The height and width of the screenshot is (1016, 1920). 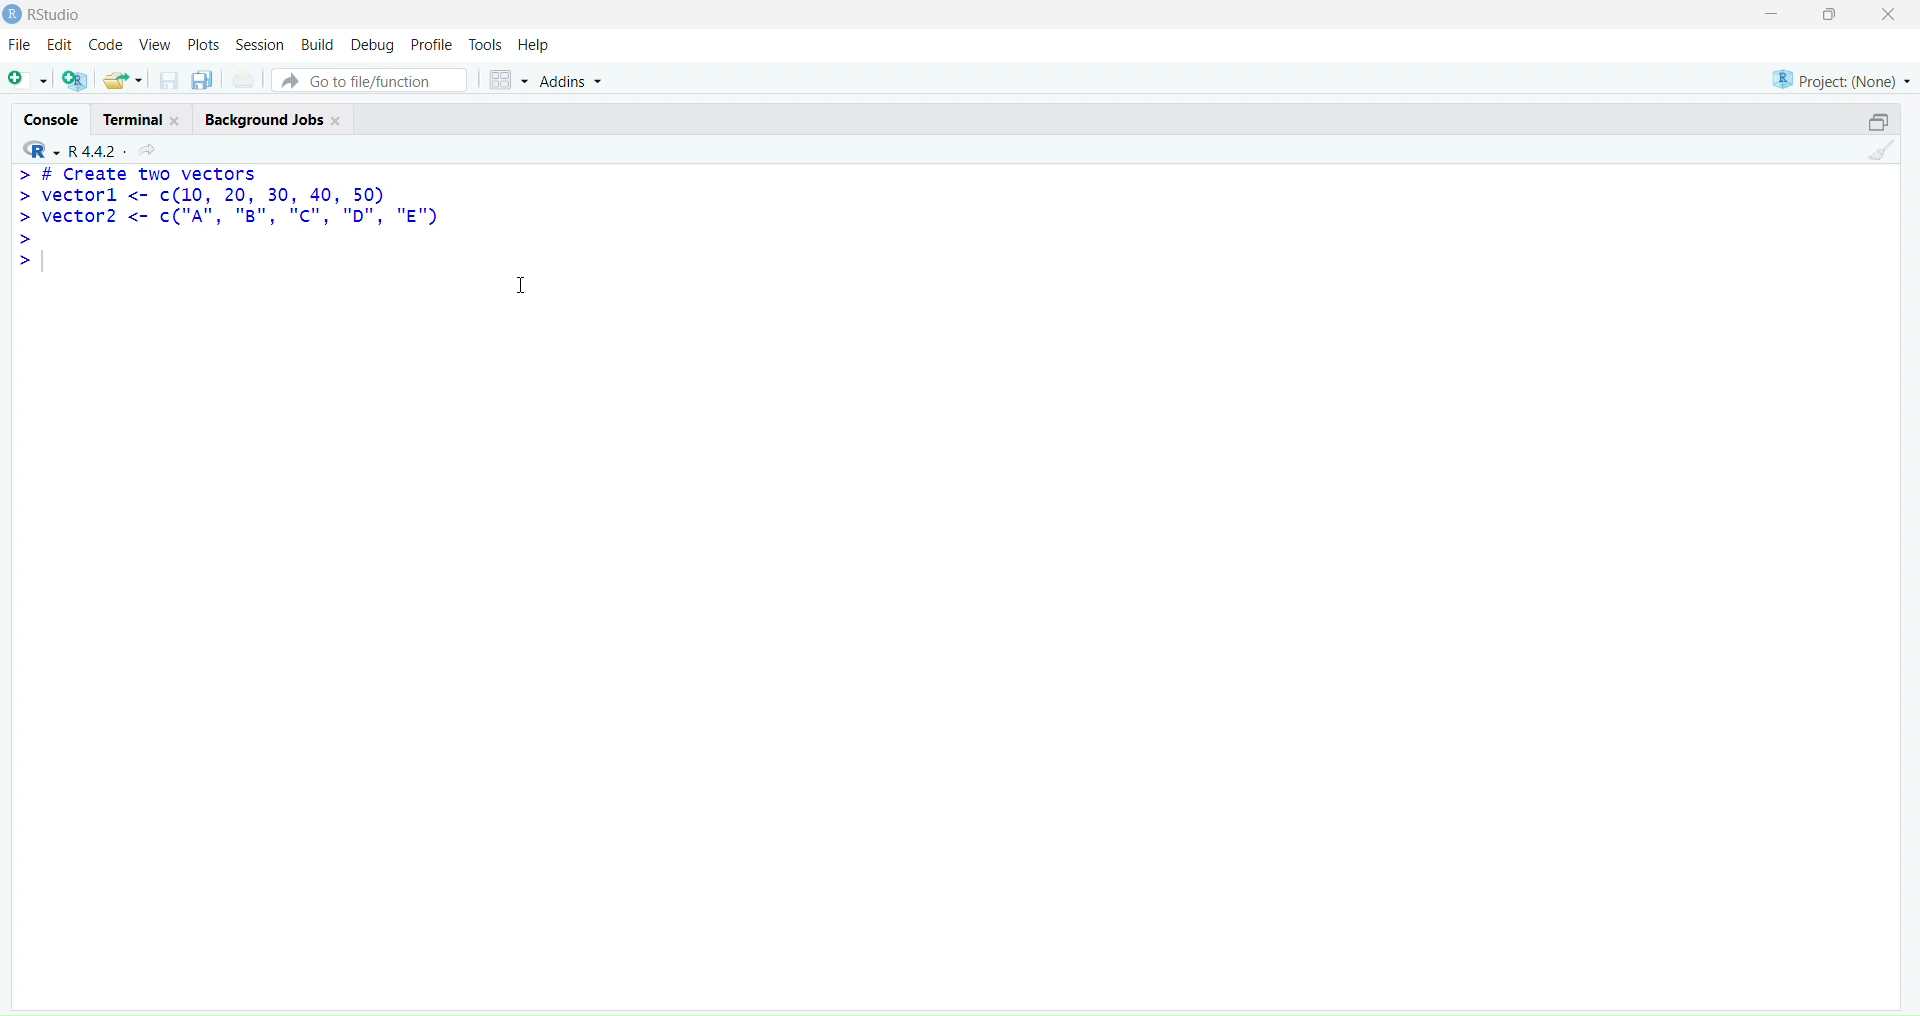 I want to click on Project: (None), so click(x=1839, y=80).